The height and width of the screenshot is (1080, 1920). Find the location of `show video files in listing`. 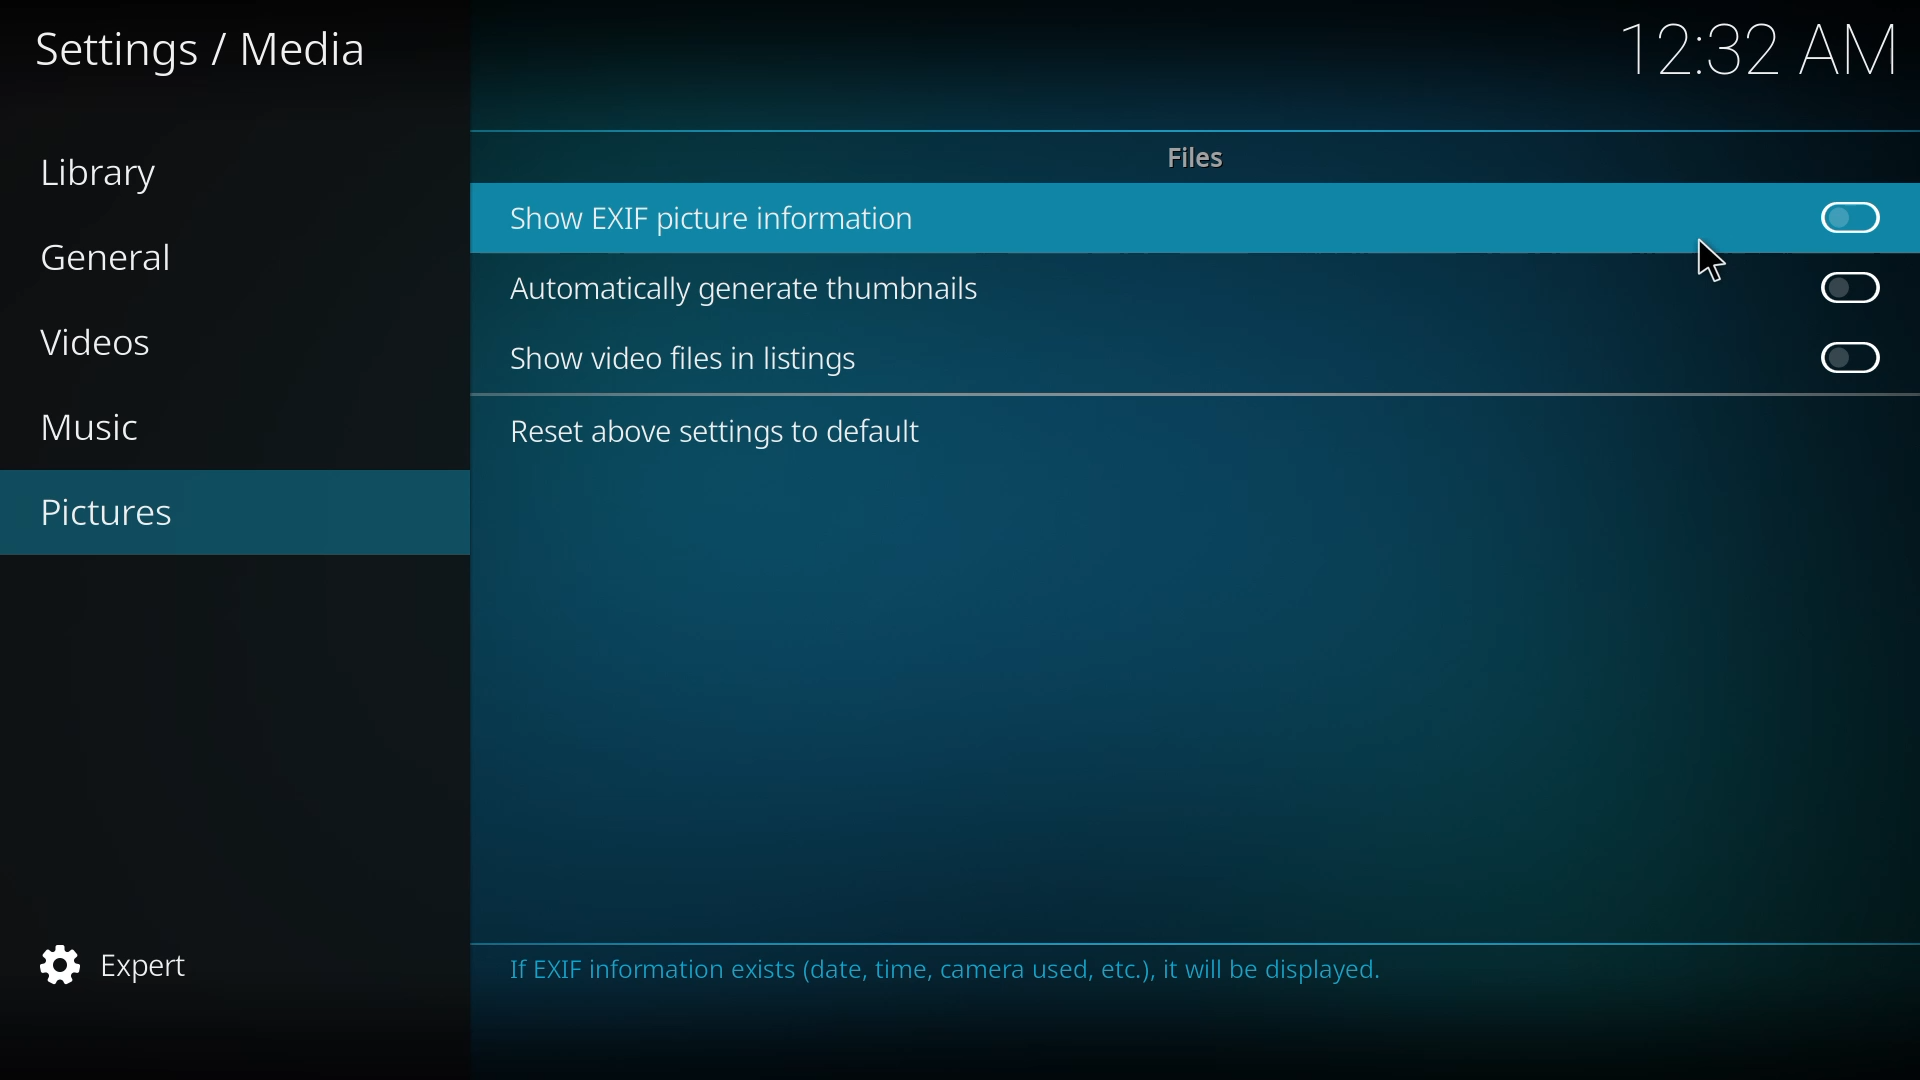

show video files in listing is located at coordinates (690, 357).